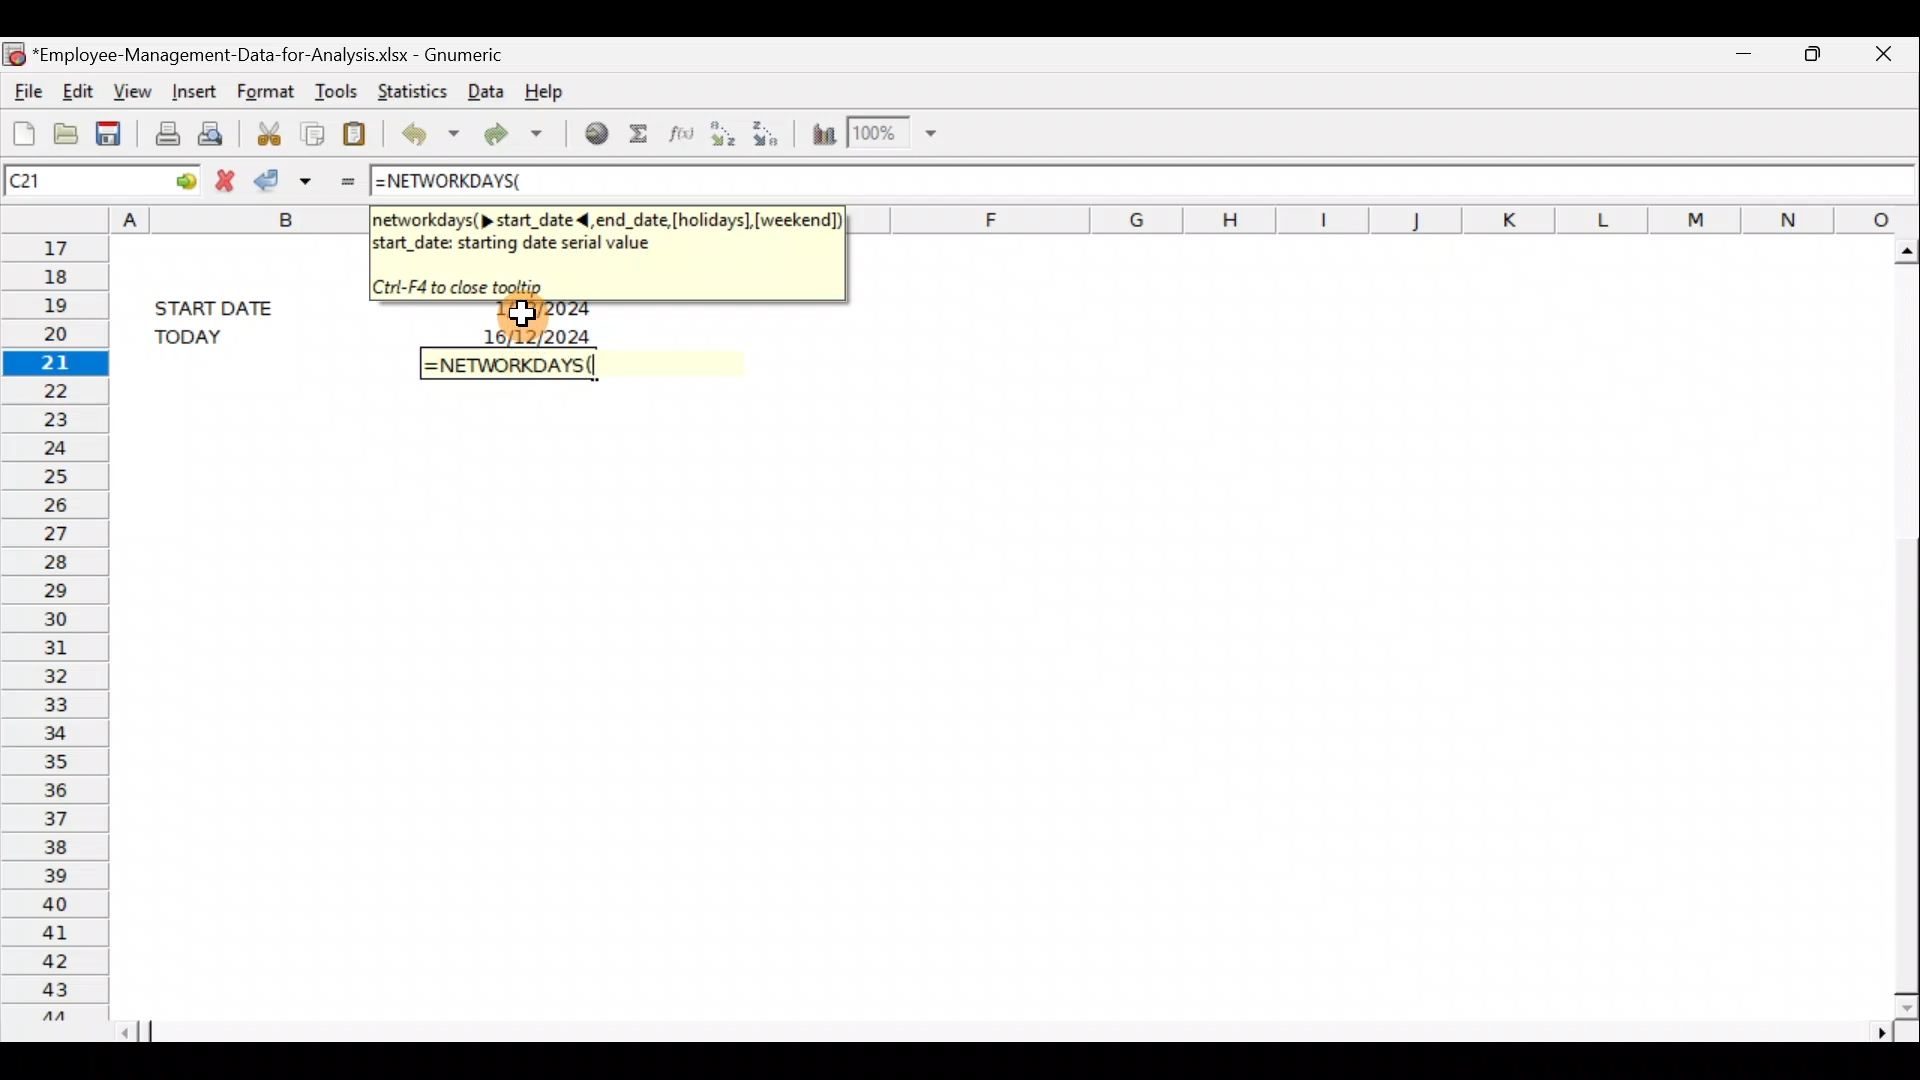 The width and height of the screenshot is (1920, 1080). Describe the element at coordinates (1237, 179) in the screenshot. I see `Formula bar` at that location.